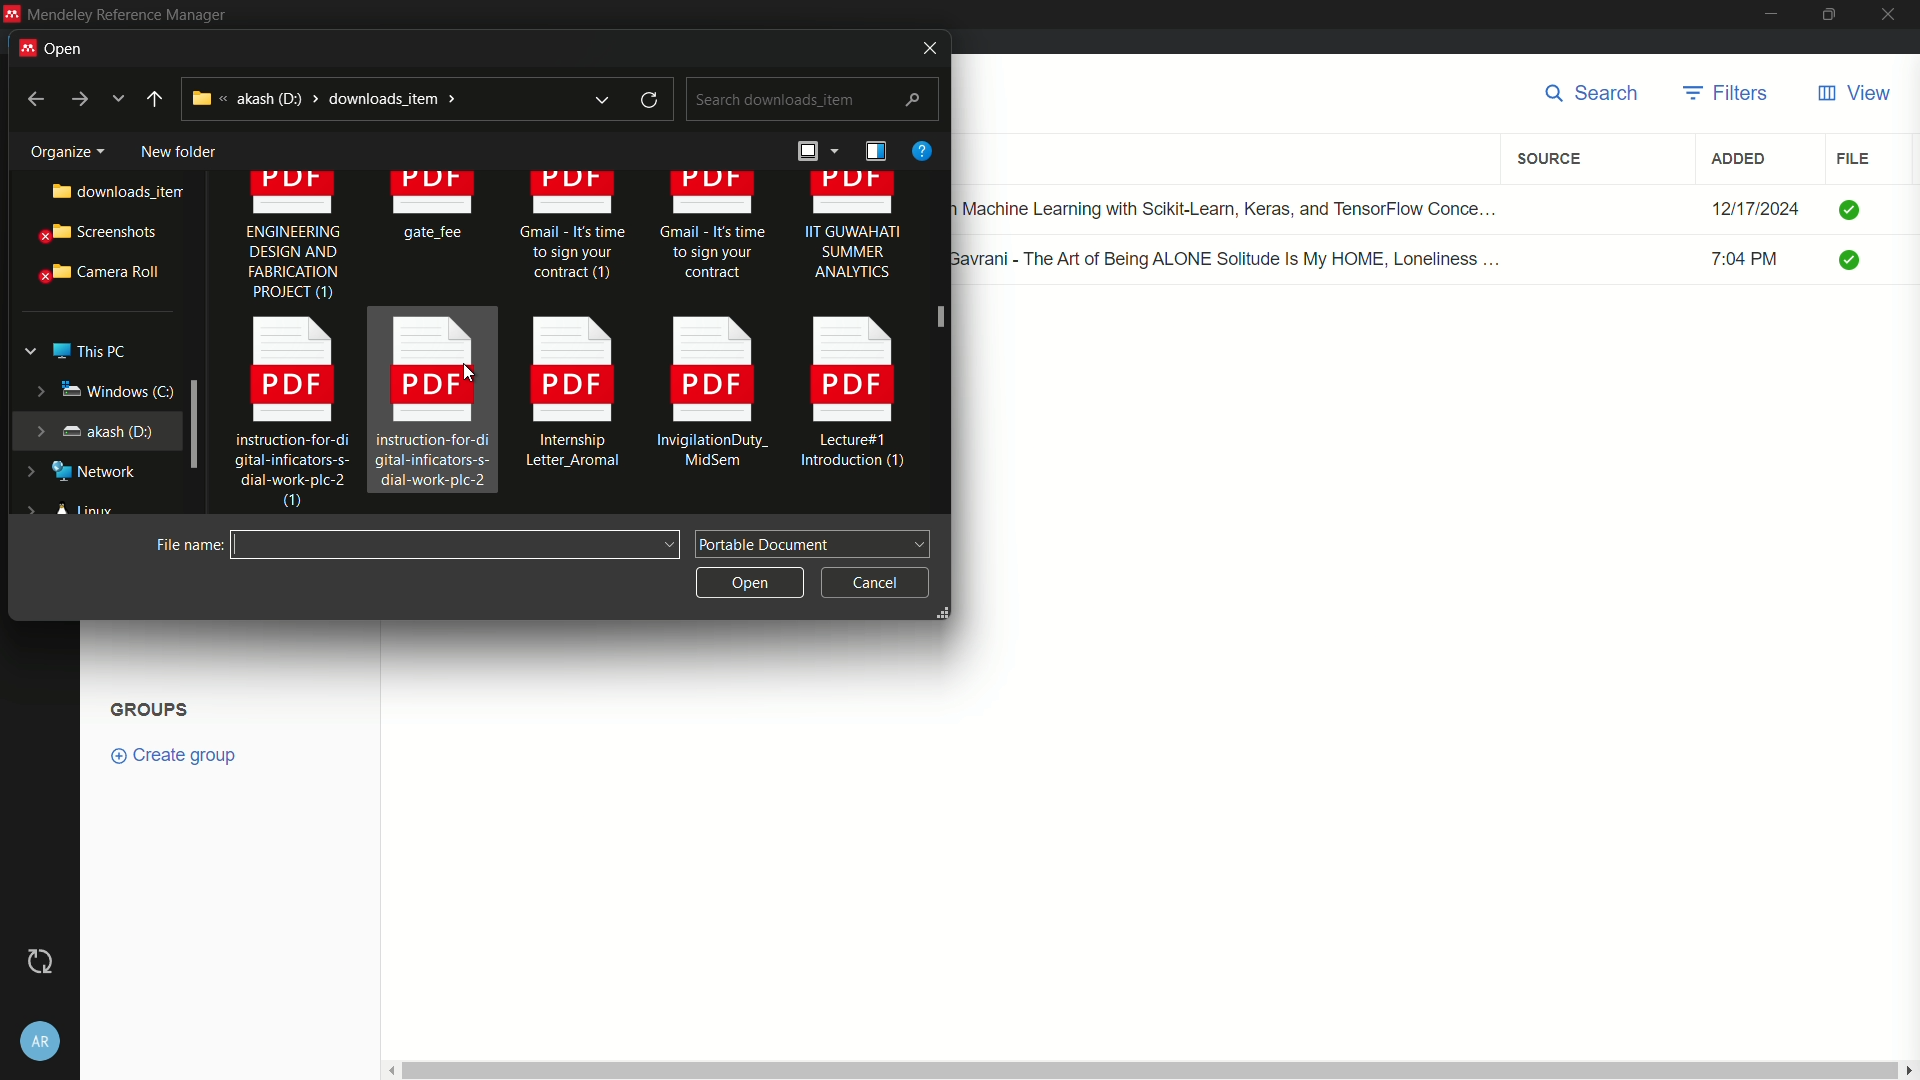 This screenshot has width=1920, height=1080. I want to click on IIT GUWAHATI
SUMMER
ANALYTICS, so click(853, 235).